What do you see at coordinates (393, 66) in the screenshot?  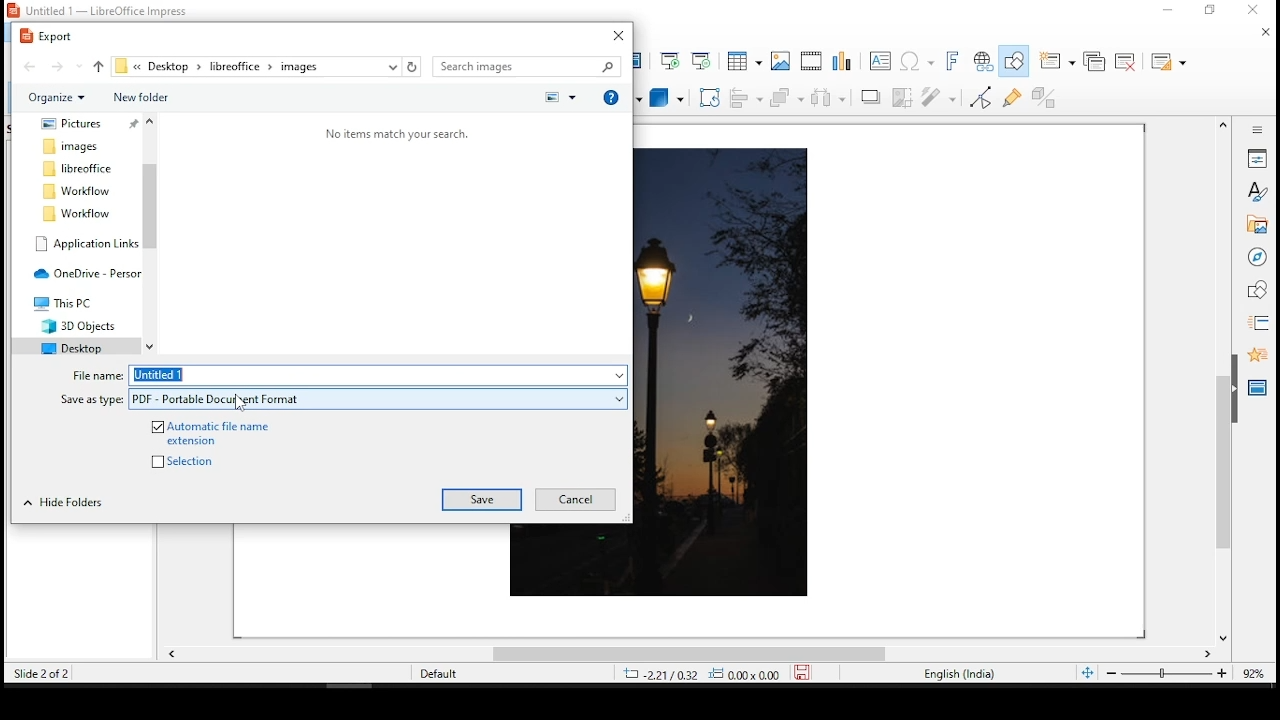 I see `recent locations` at bounding box center [393, 66].